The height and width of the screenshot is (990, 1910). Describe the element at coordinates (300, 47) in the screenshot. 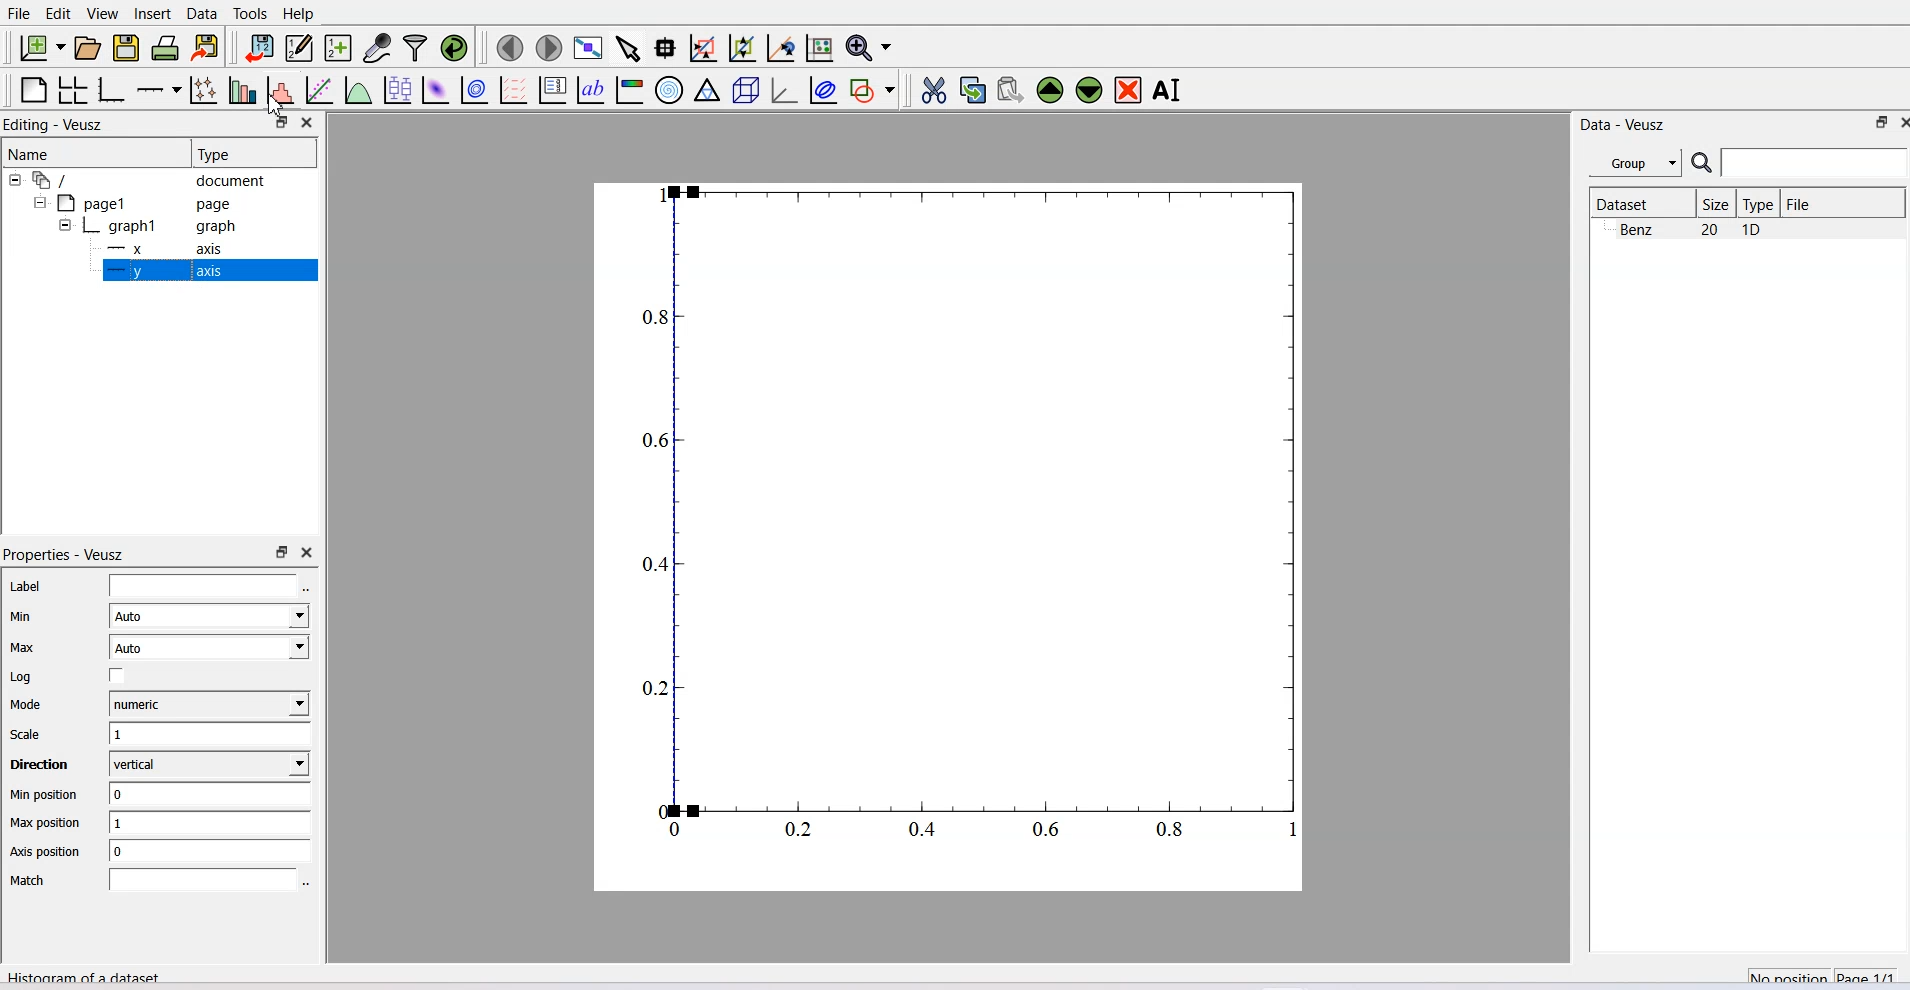

I see `Editor` at that location.